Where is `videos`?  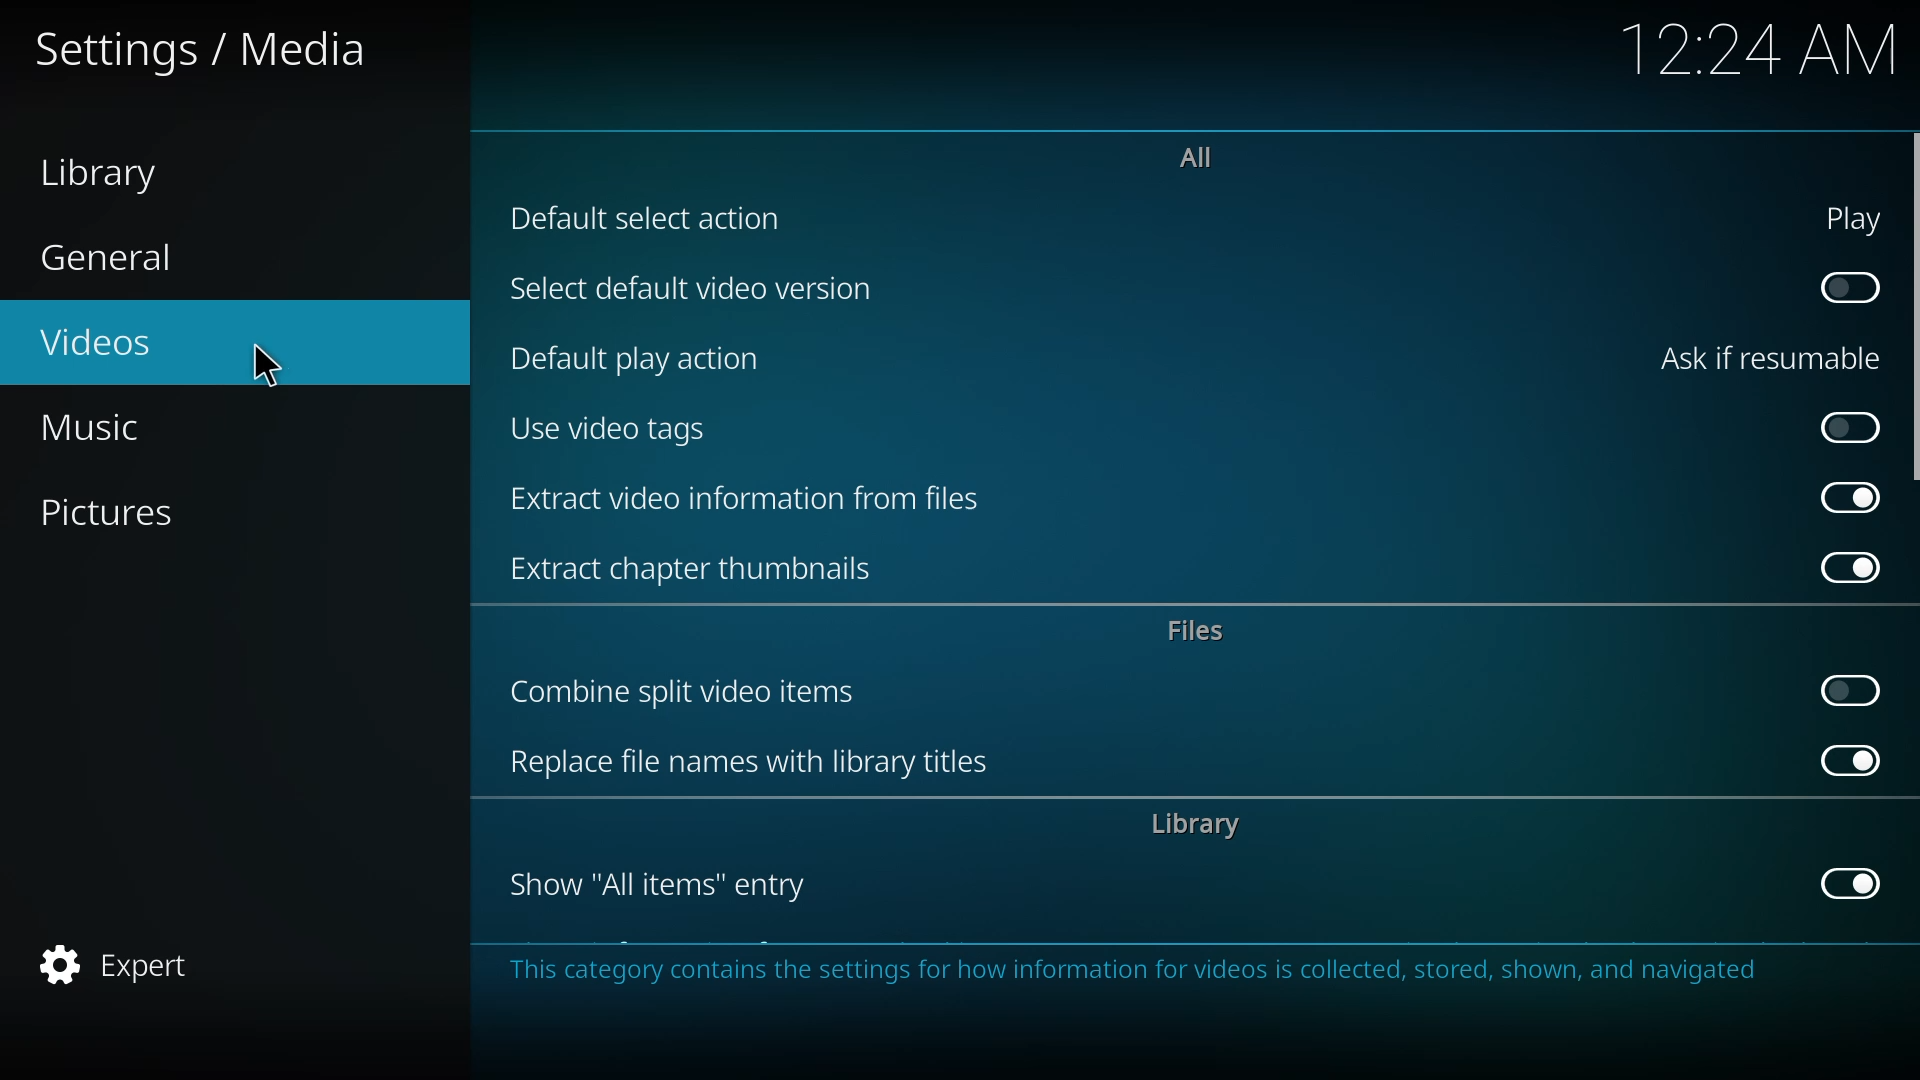 videos is located at coordinates (97, 343).